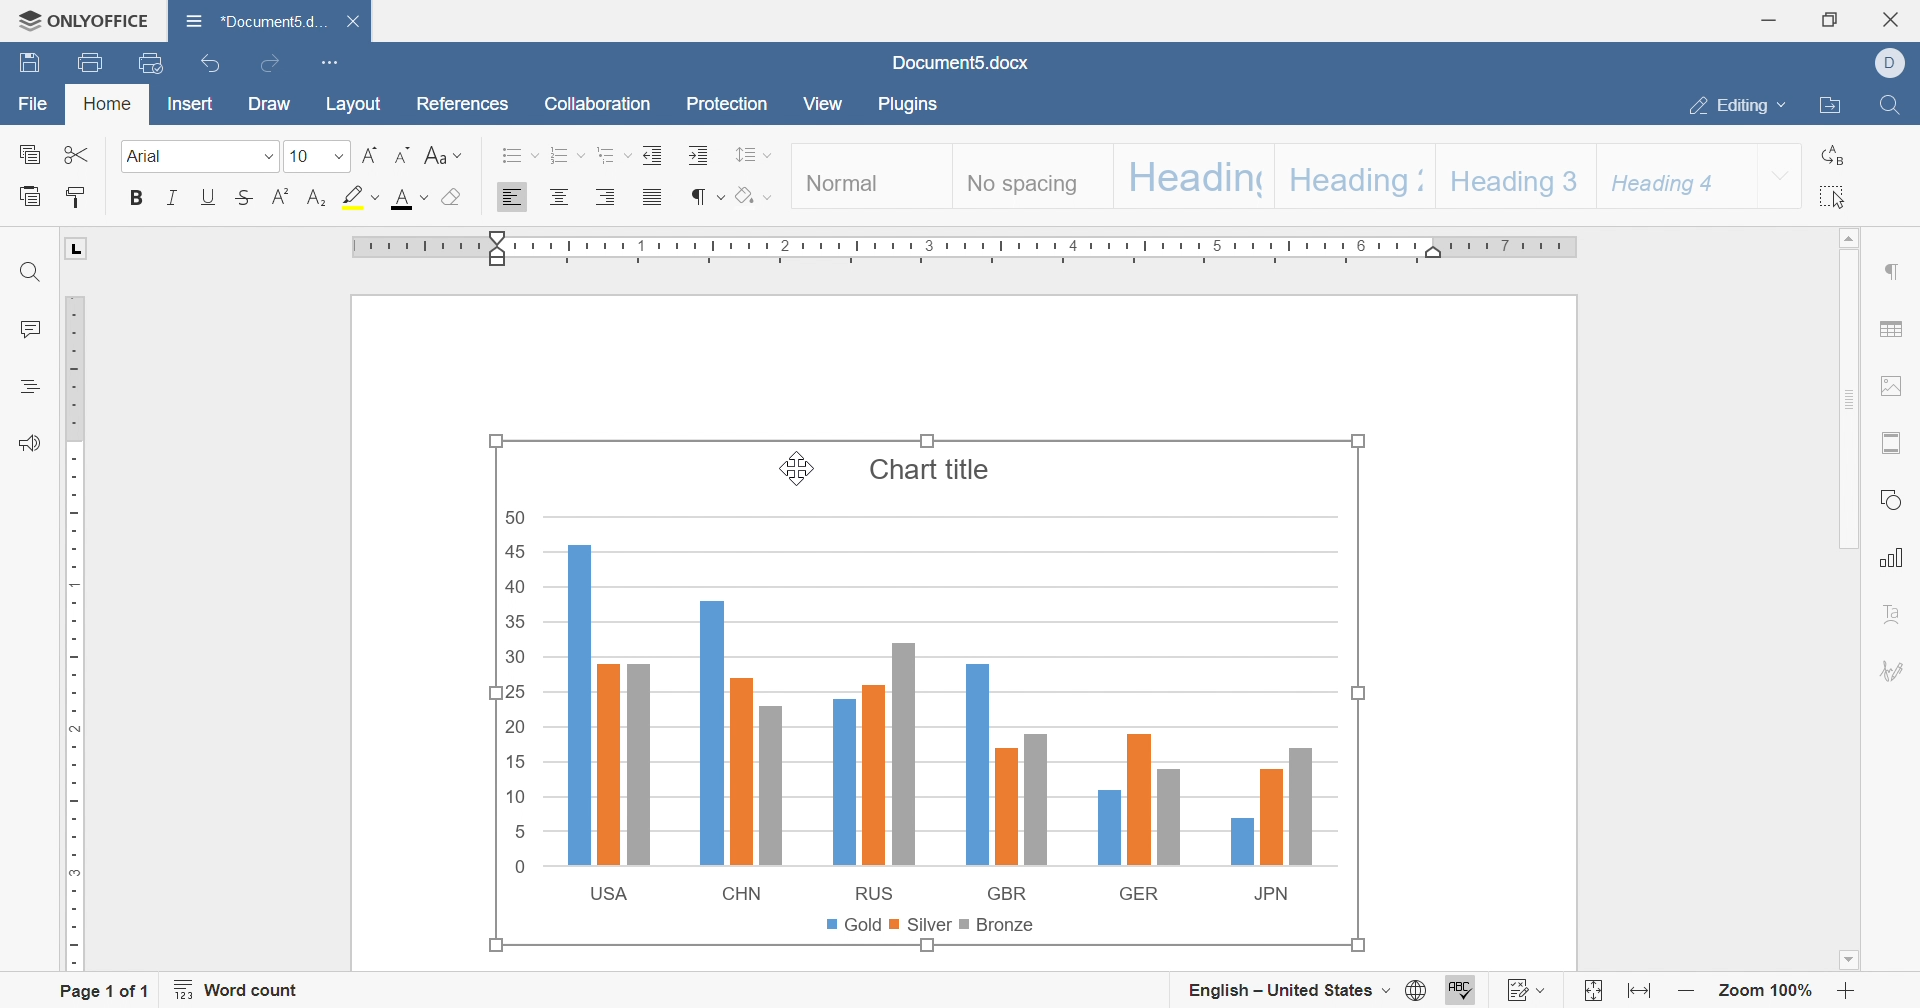  Describe the element at coordinates (1768, 989) in the screenshot. I see `zoom 100%` at that location.